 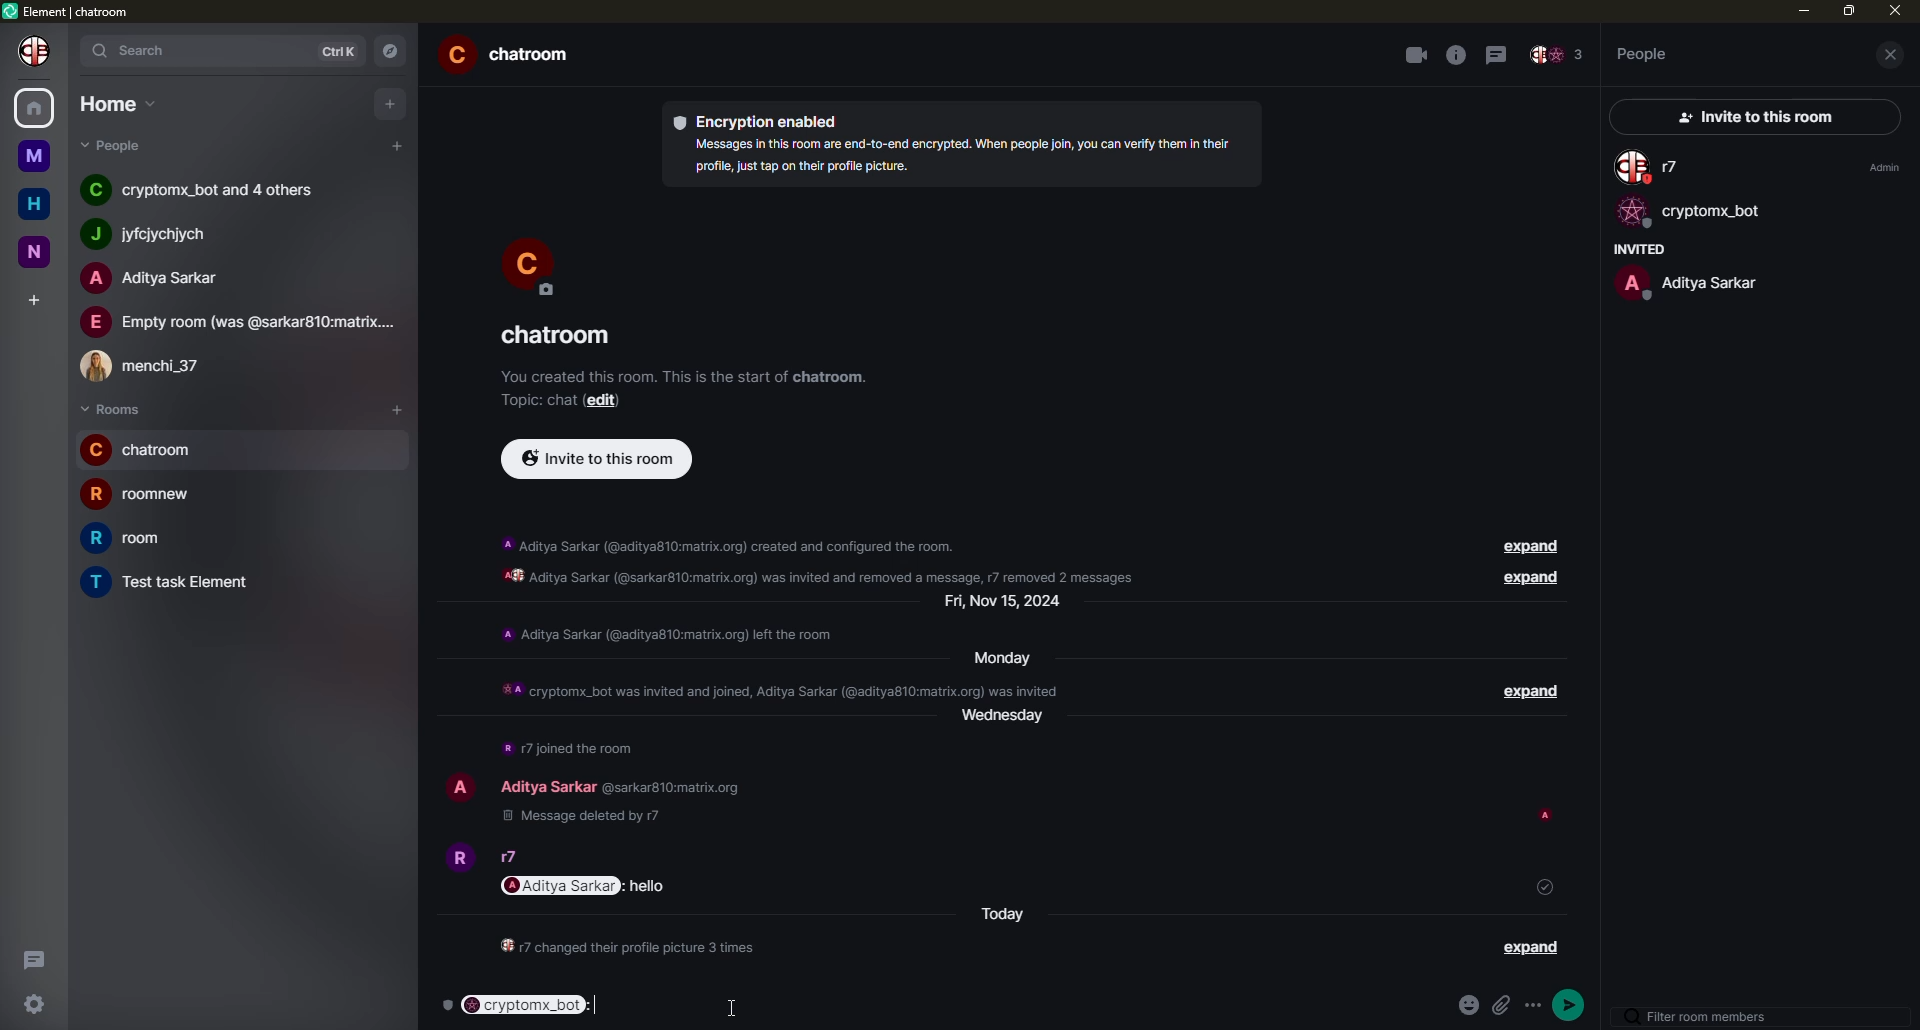 What do you see at coordinates (1456, 55) in the screenshot?
I see `info` at bounding box center [1456, 55].